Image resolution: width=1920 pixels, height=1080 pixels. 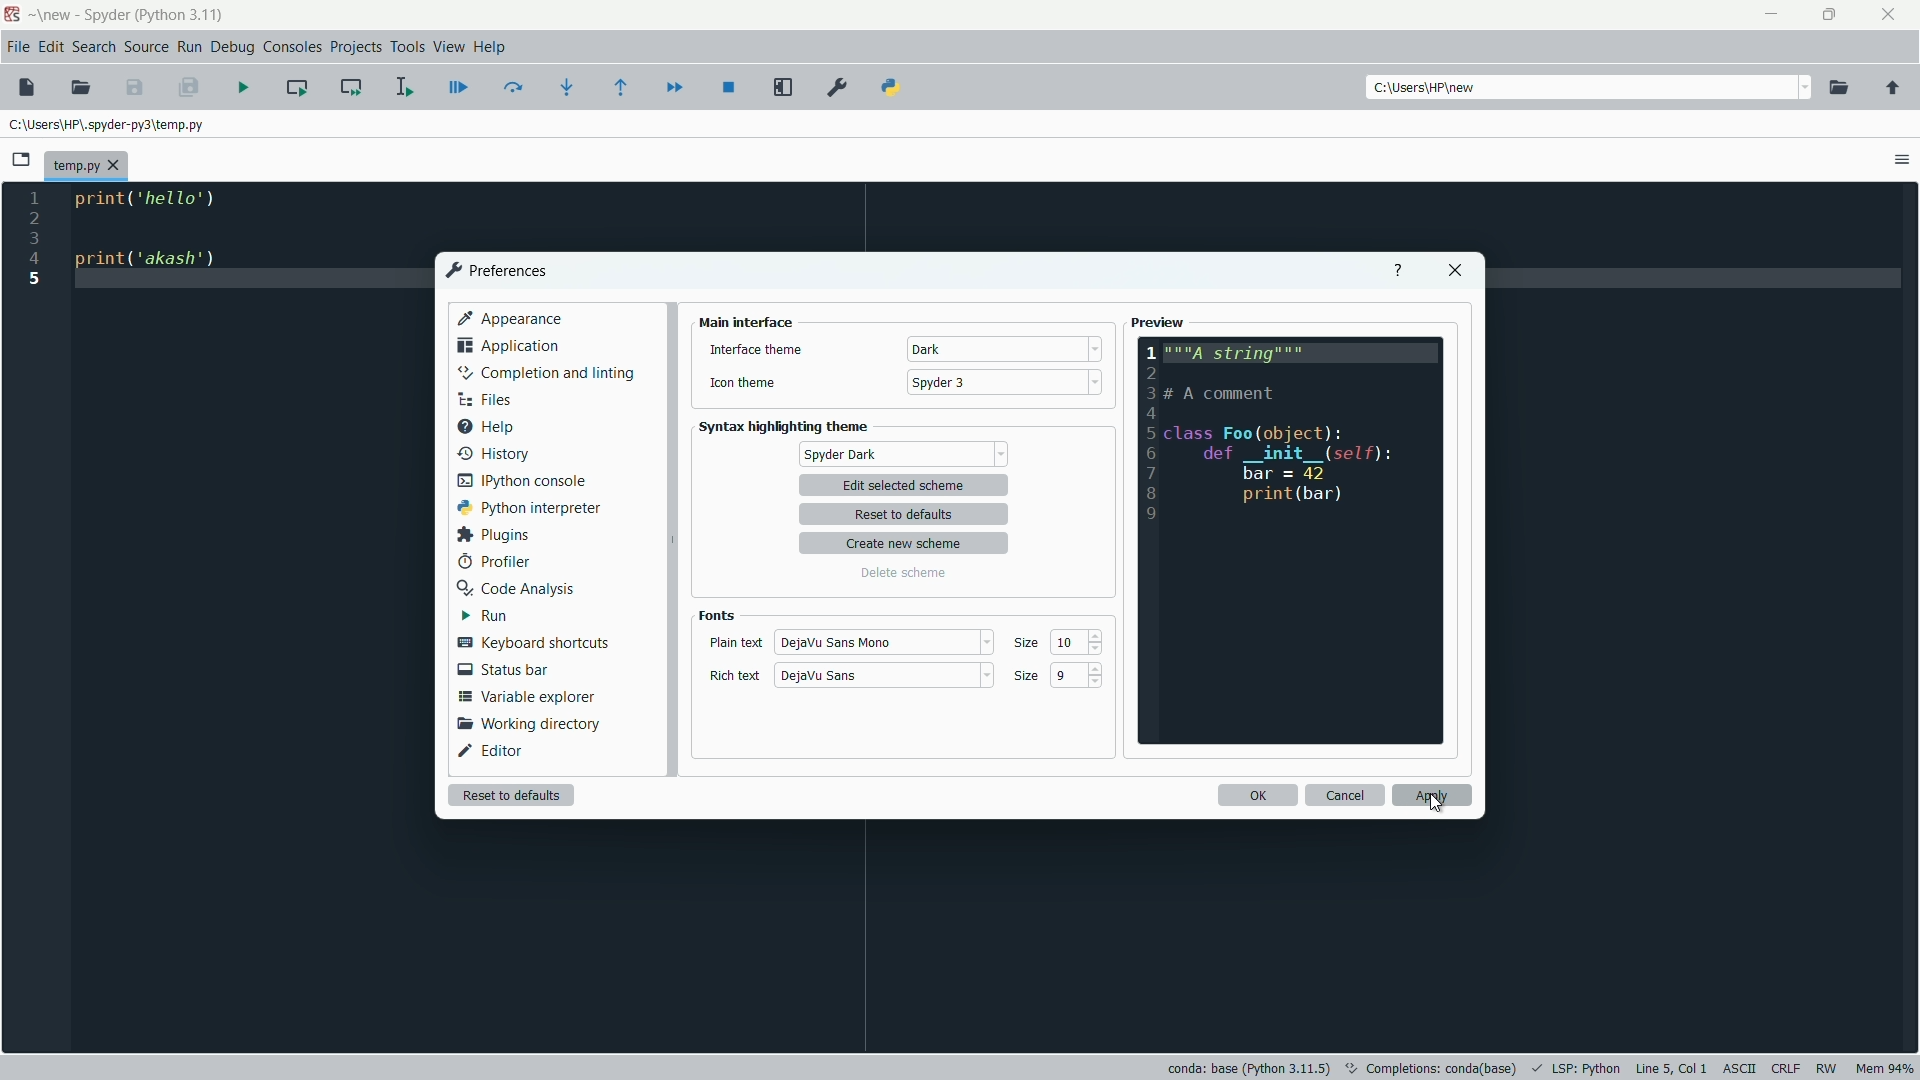 What do you see at coordinates (944, 383) in the screenshot?
I see `Spyder 3` at bounding box center [944, 383].